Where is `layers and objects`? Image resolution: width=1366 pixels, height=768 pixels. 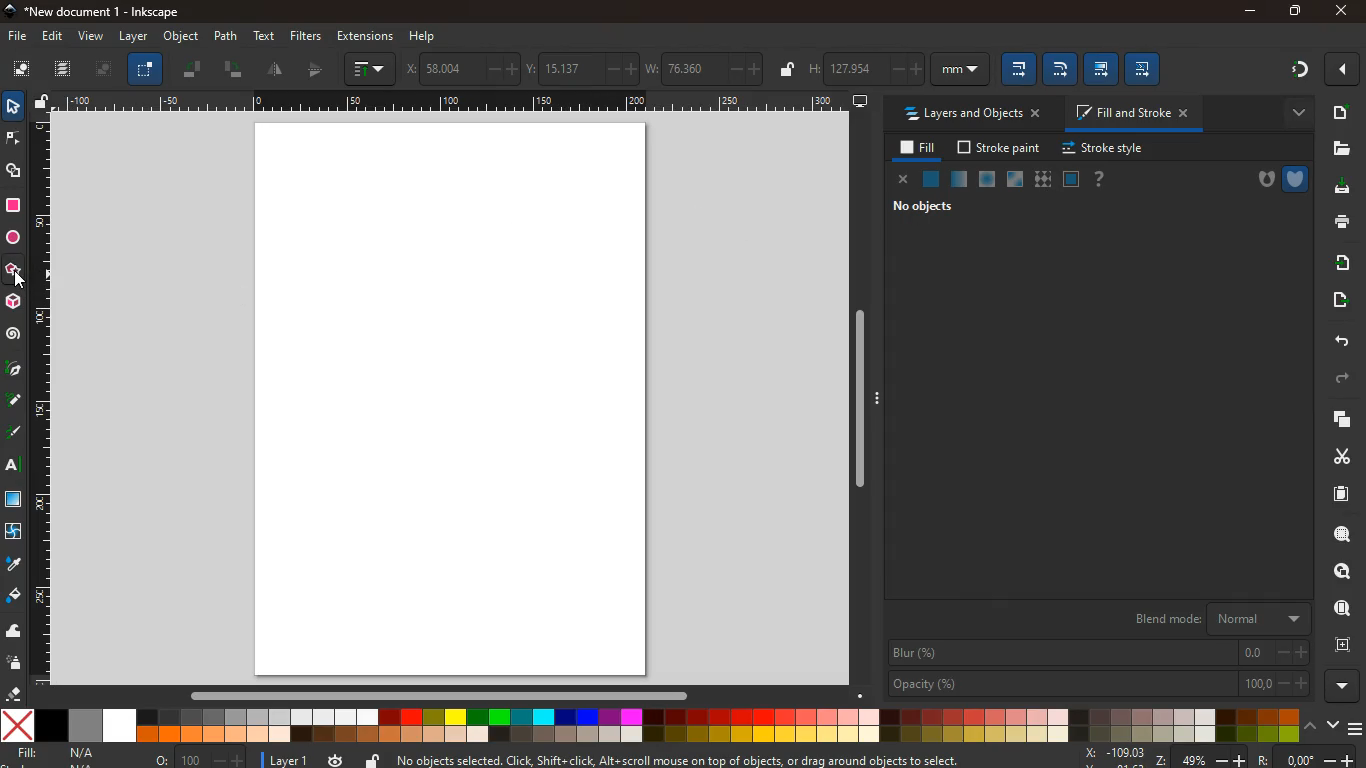 layers and objects is located at coordinates (972, 114).